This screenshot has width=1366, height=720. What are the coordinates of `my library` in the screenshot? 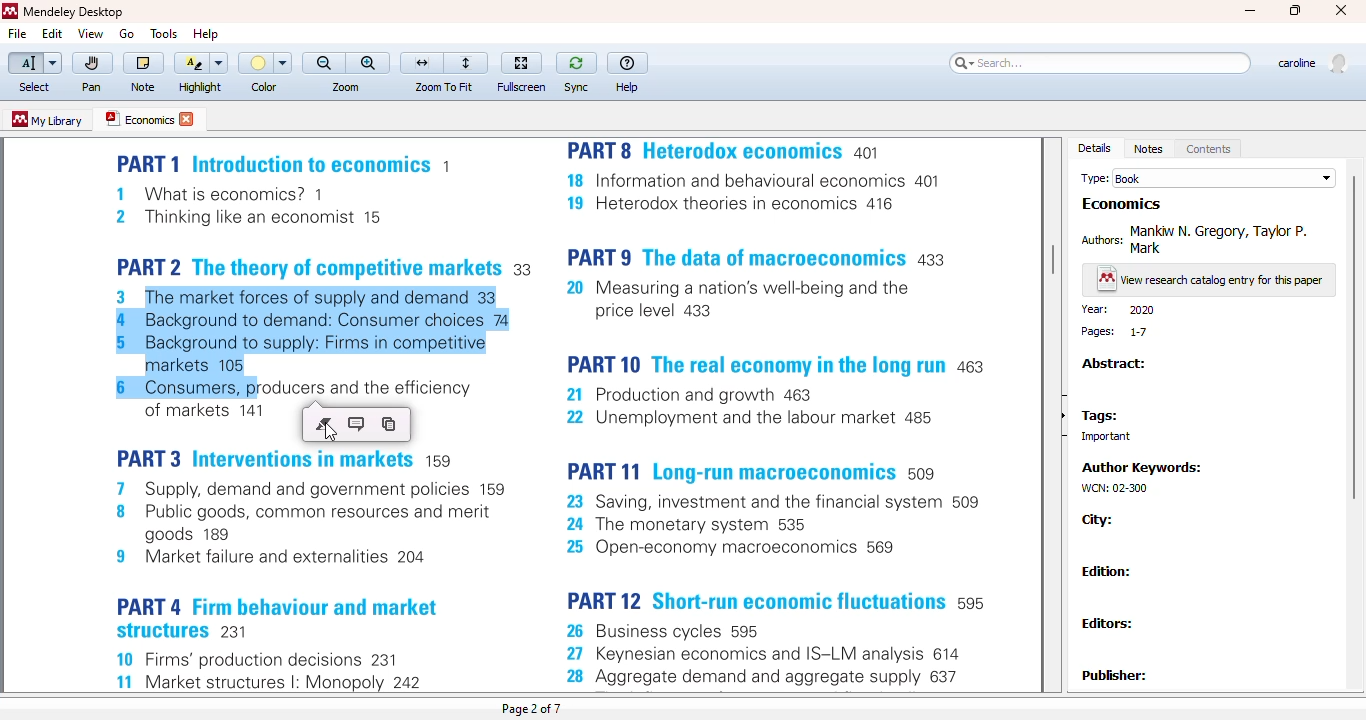 It's located at (46, 119).